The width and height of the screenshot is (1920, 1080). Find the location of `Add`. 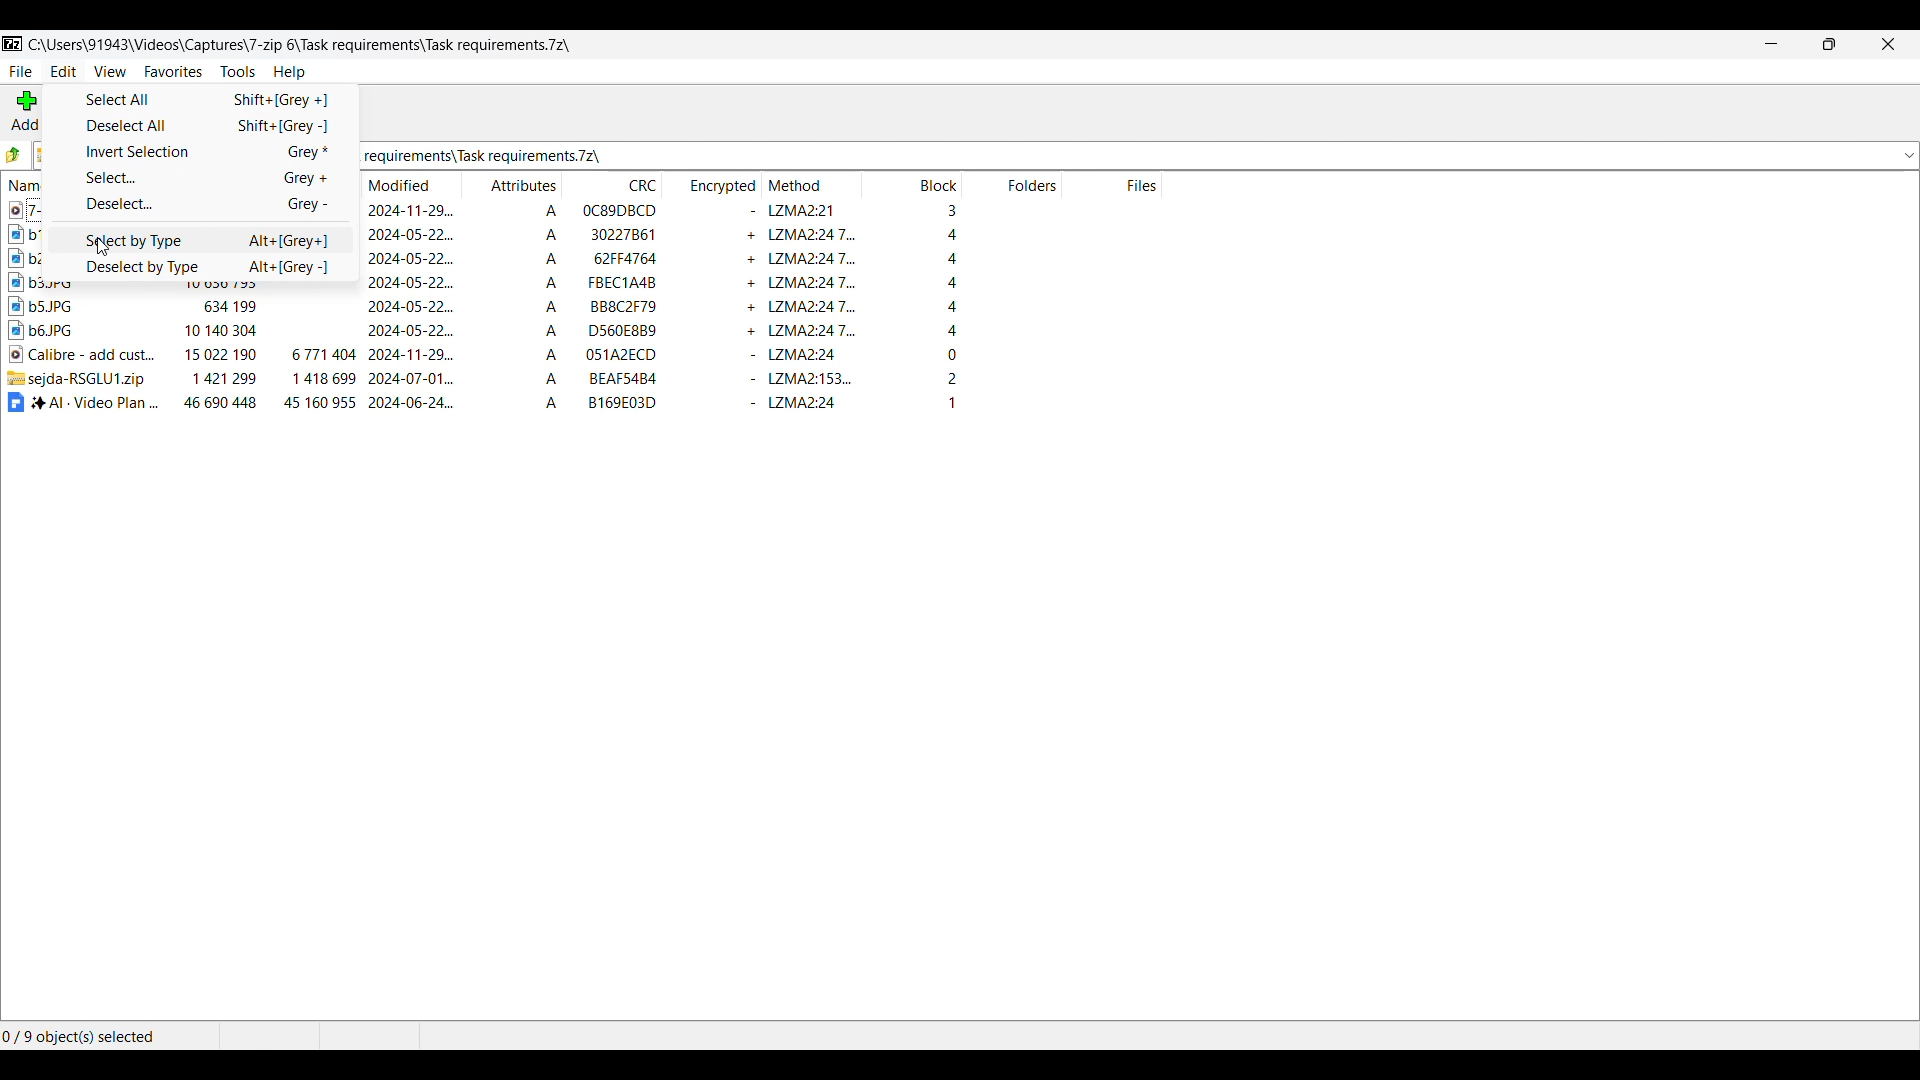

Add is located at coordinates (25, 110).